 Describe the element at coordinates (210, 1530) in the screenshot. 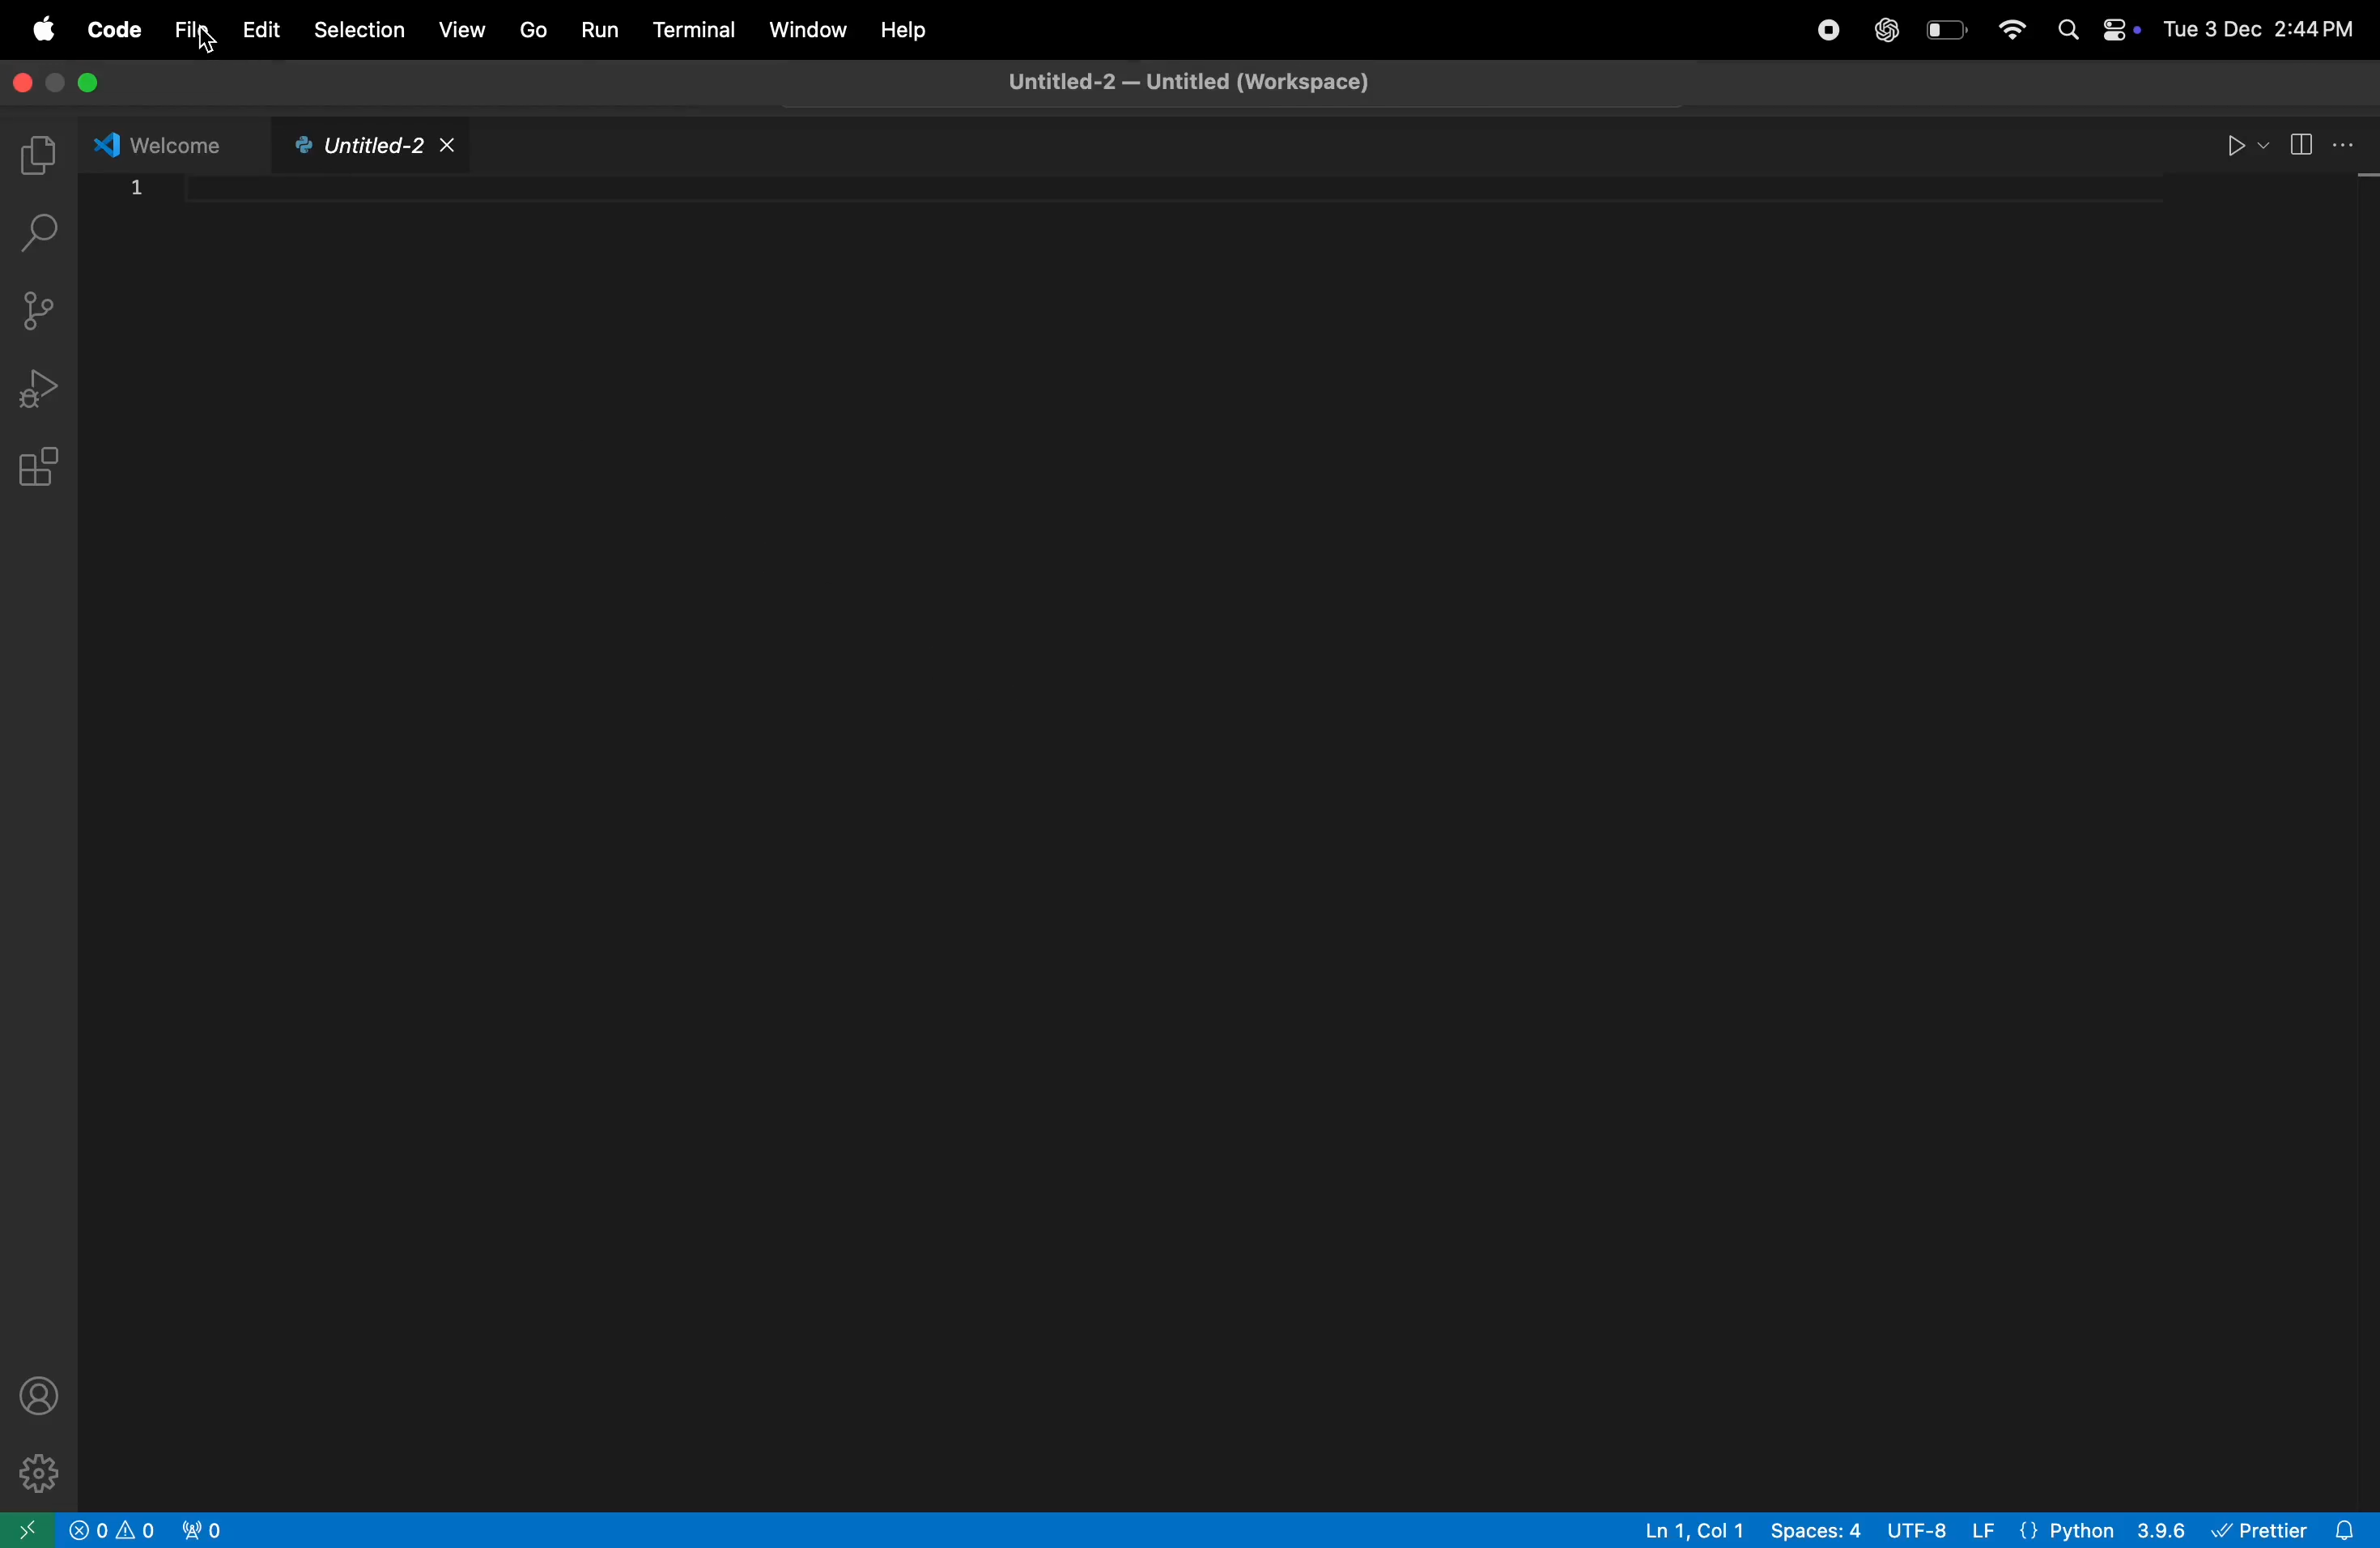

I see `no active ports` at that location.